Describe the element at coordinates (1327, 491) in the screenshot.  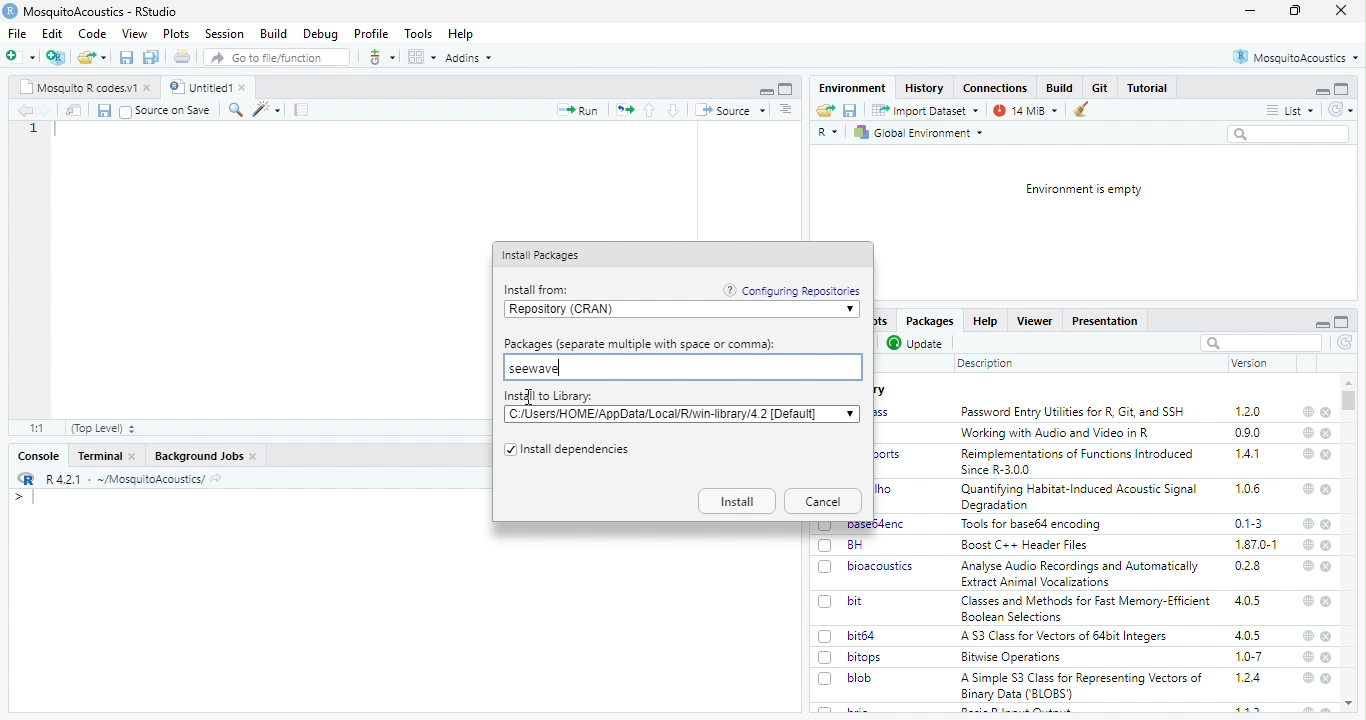
I see `close` at that location.